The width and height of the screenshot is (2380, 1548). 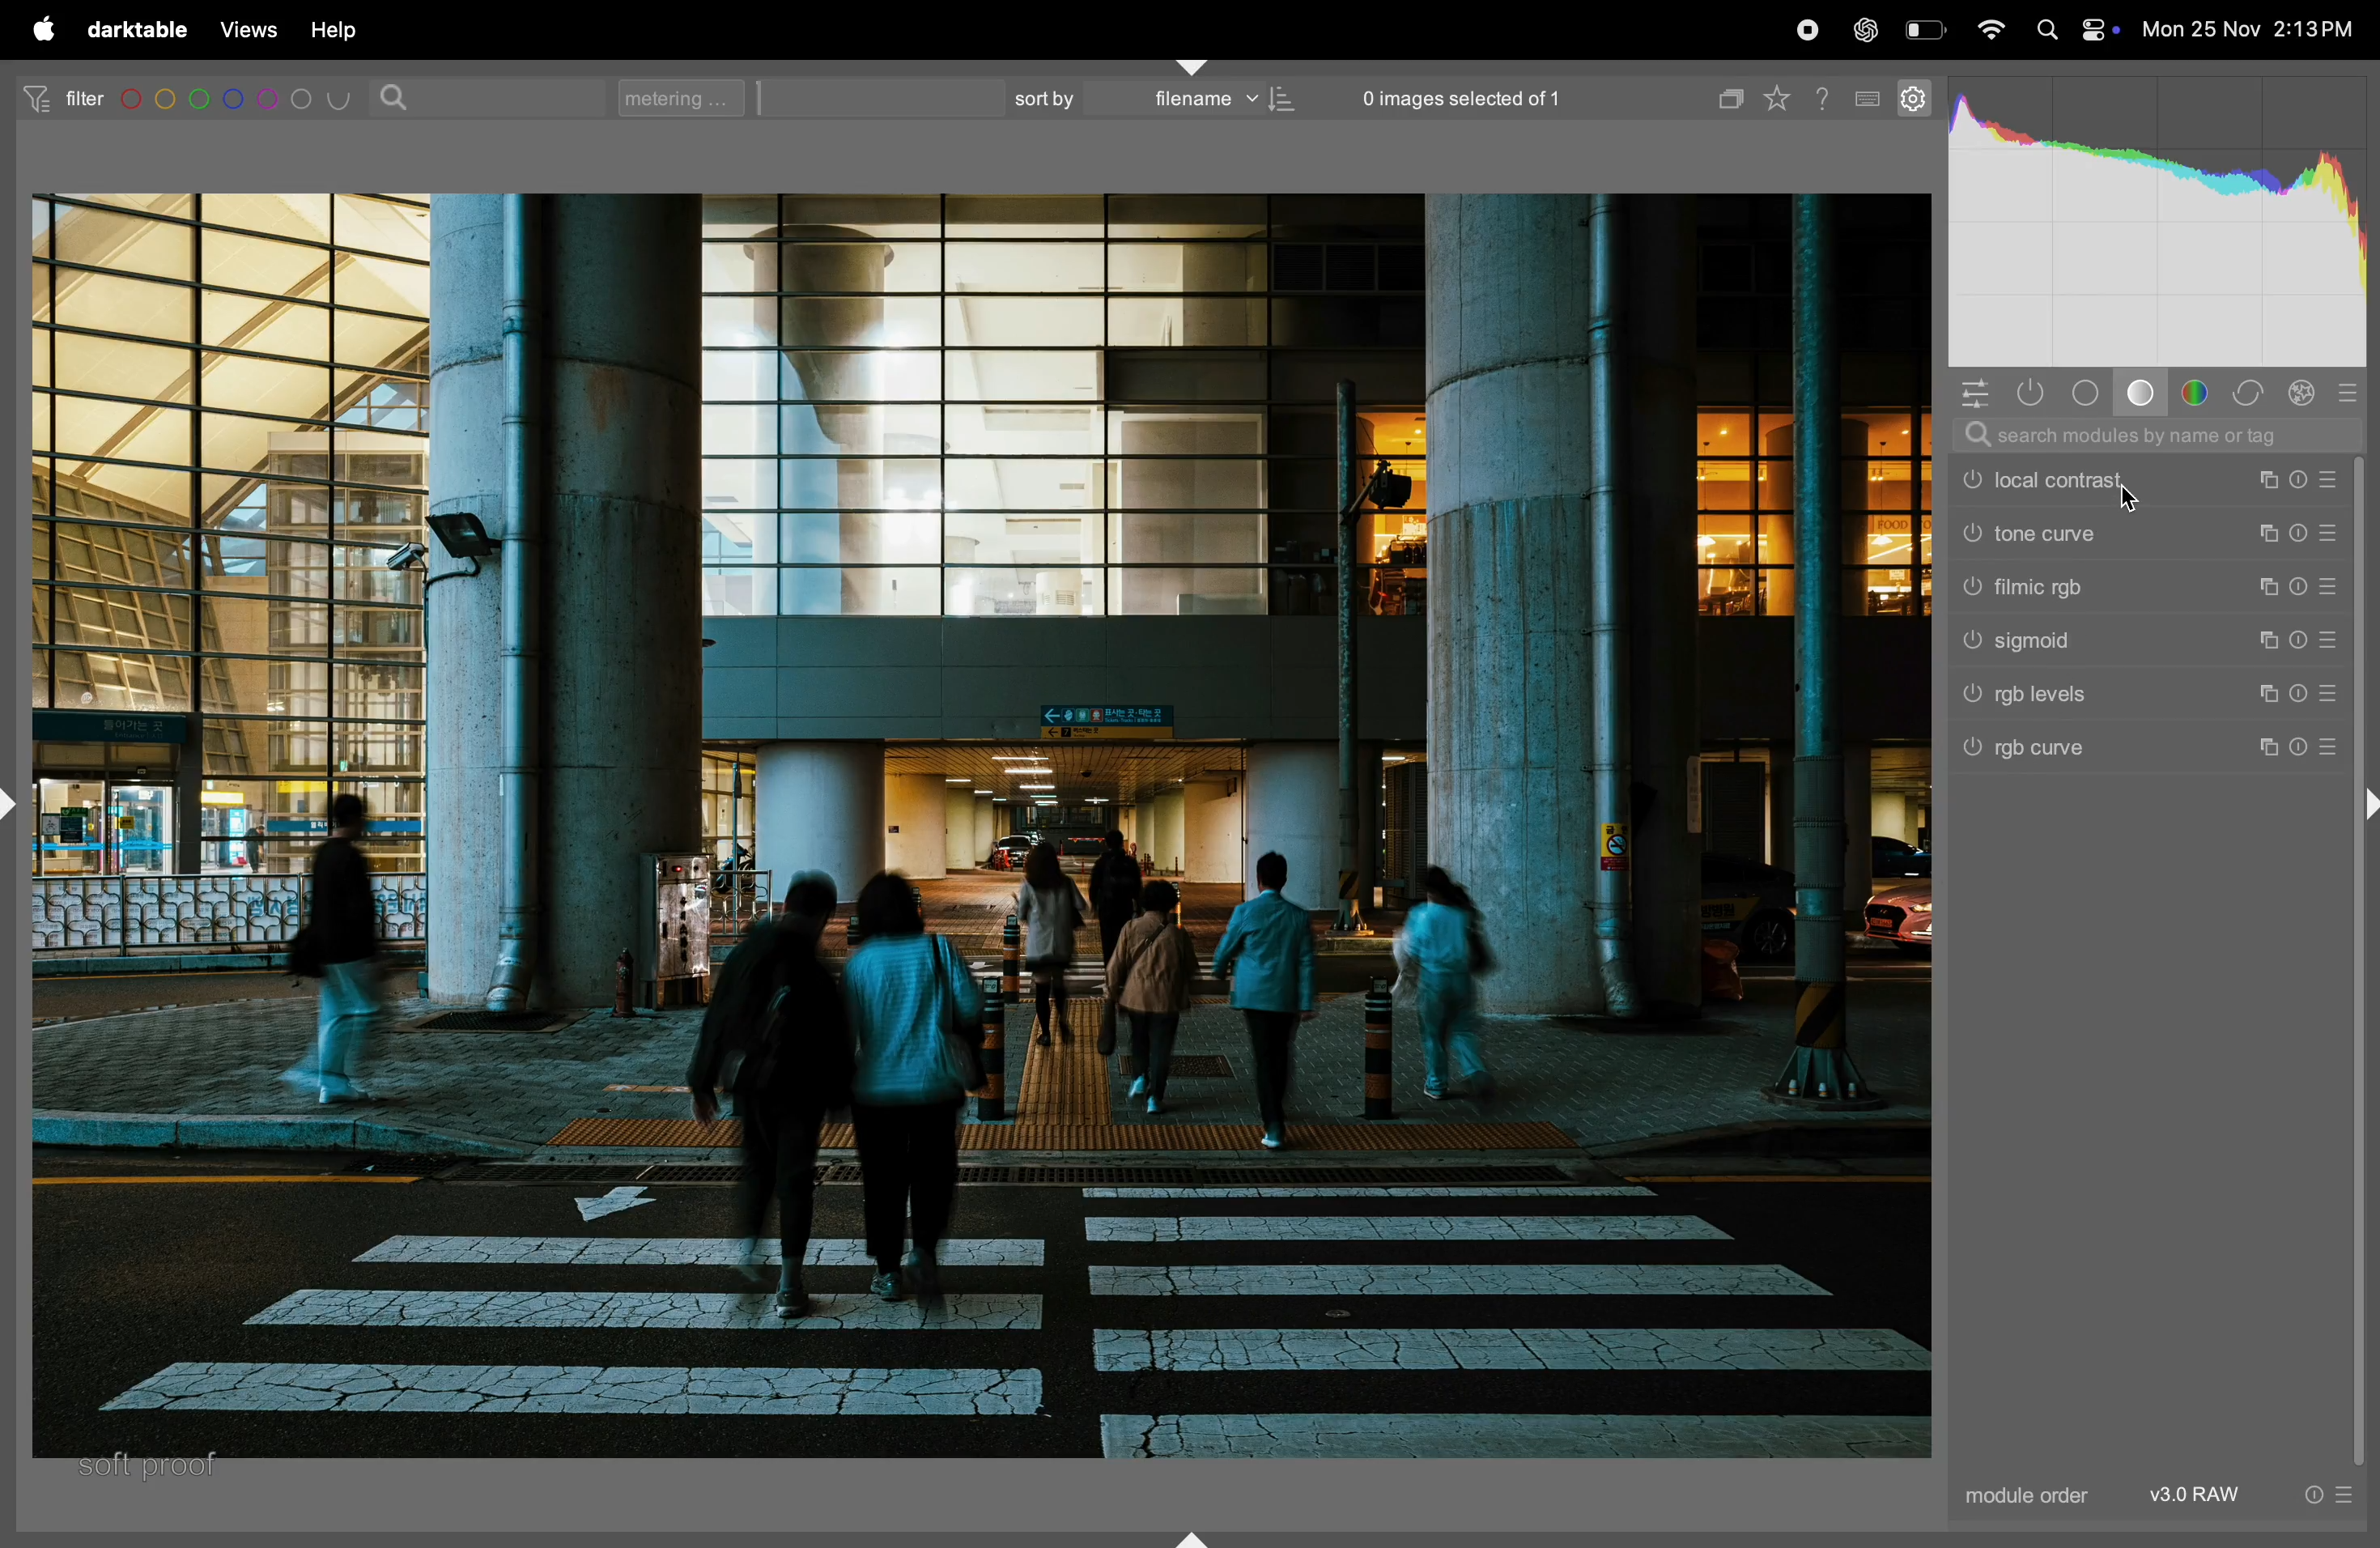 What do you see at coordinates (2202, 1495) in the screenshot?
I see `V3 raw` at bounding box center [2202, 1495].